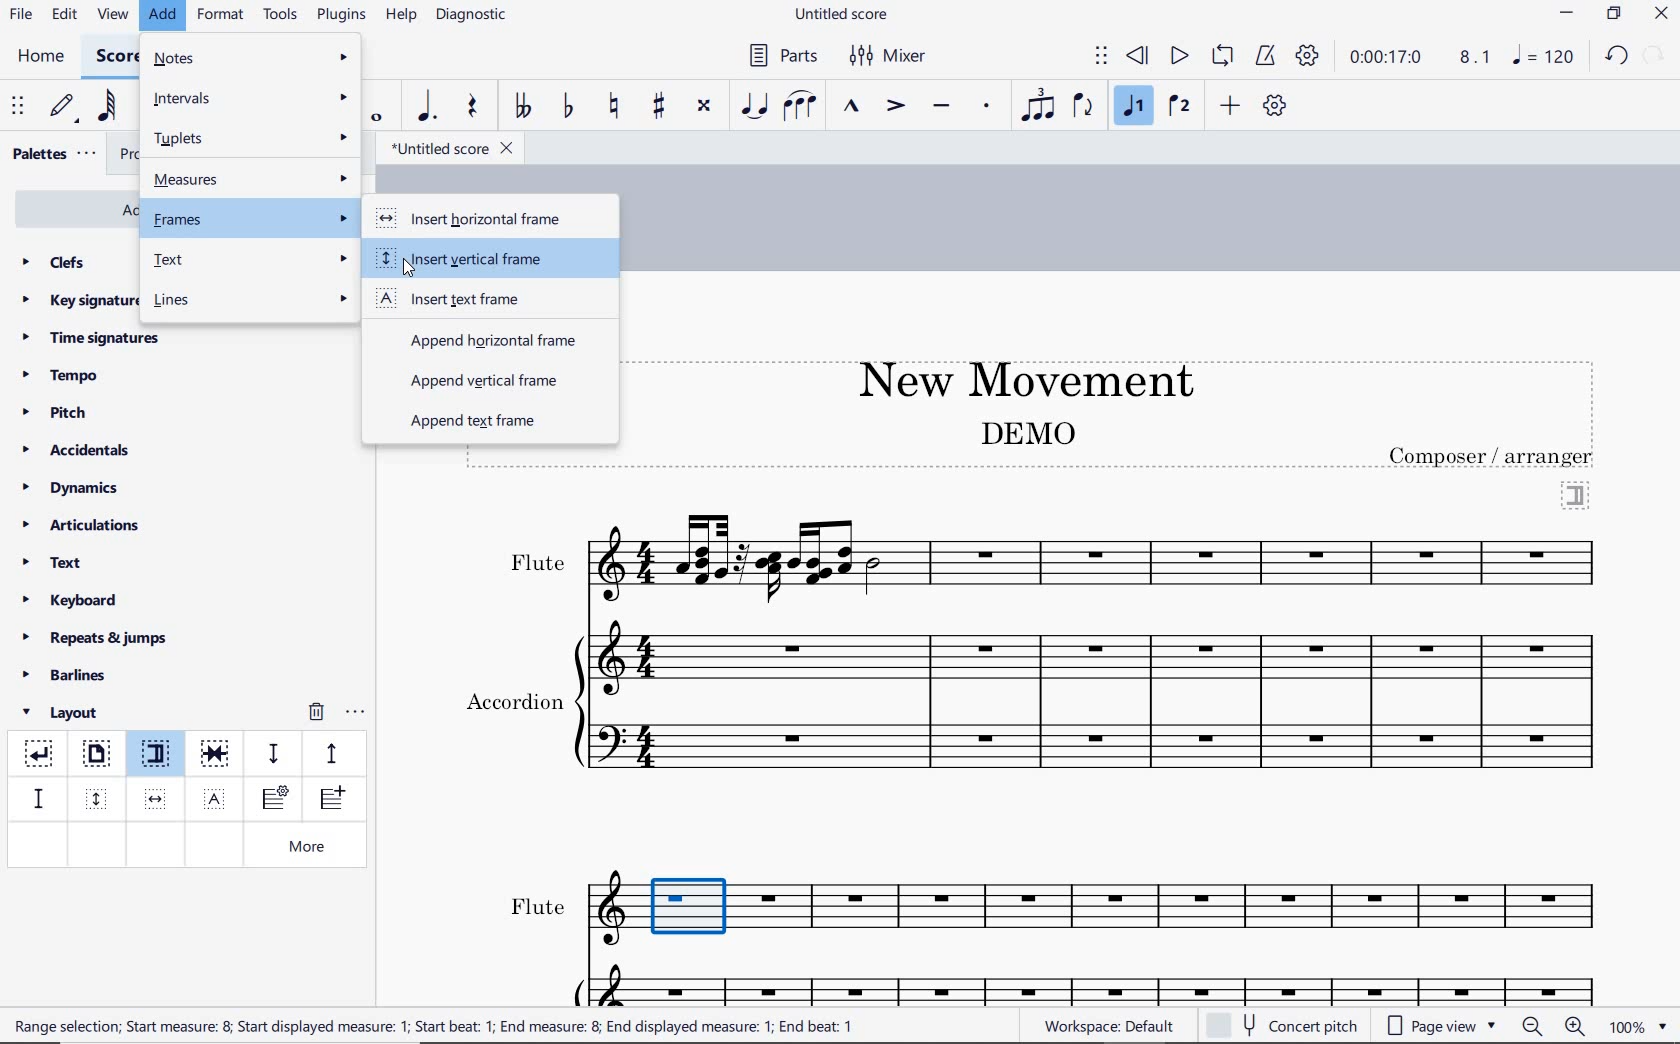 The width and height of the screenshot is (1680, 1044). Describe the element at coordinates (1579, 1028) in the screenshot. I see `zoom in` at that location.